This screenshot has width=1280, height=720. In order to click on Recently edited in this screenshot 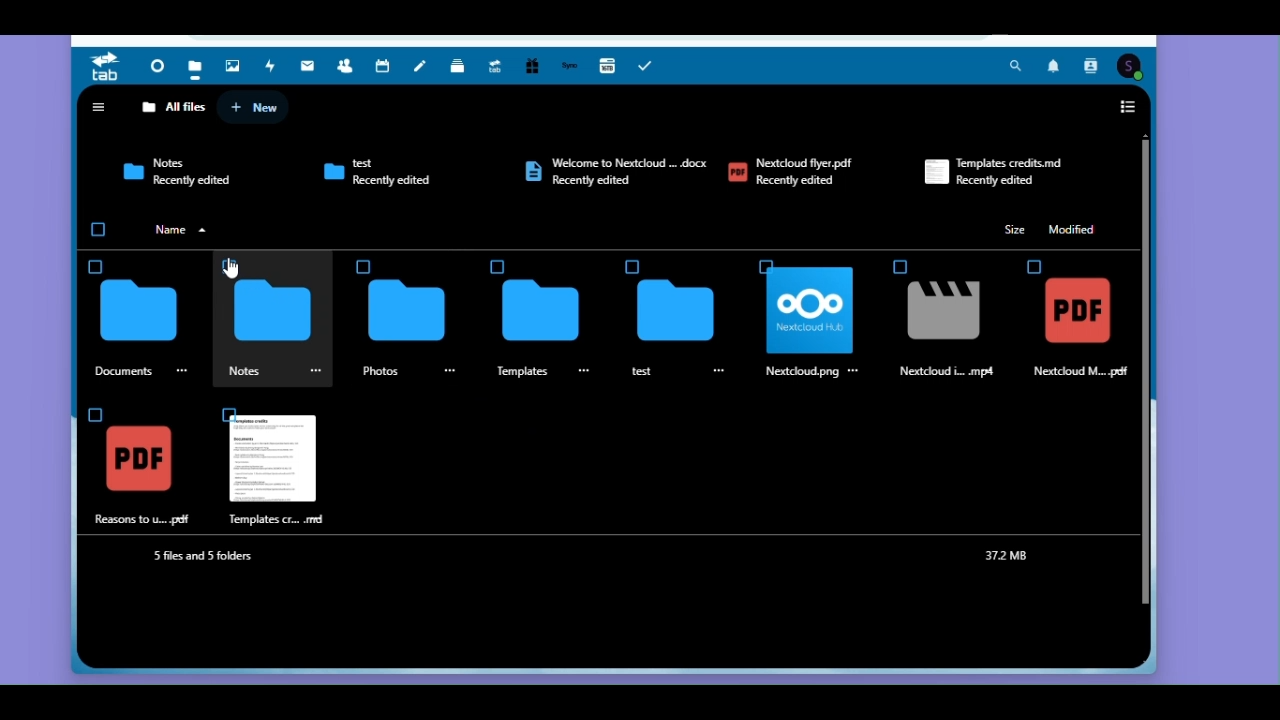, I will do `click(395, 180)`.